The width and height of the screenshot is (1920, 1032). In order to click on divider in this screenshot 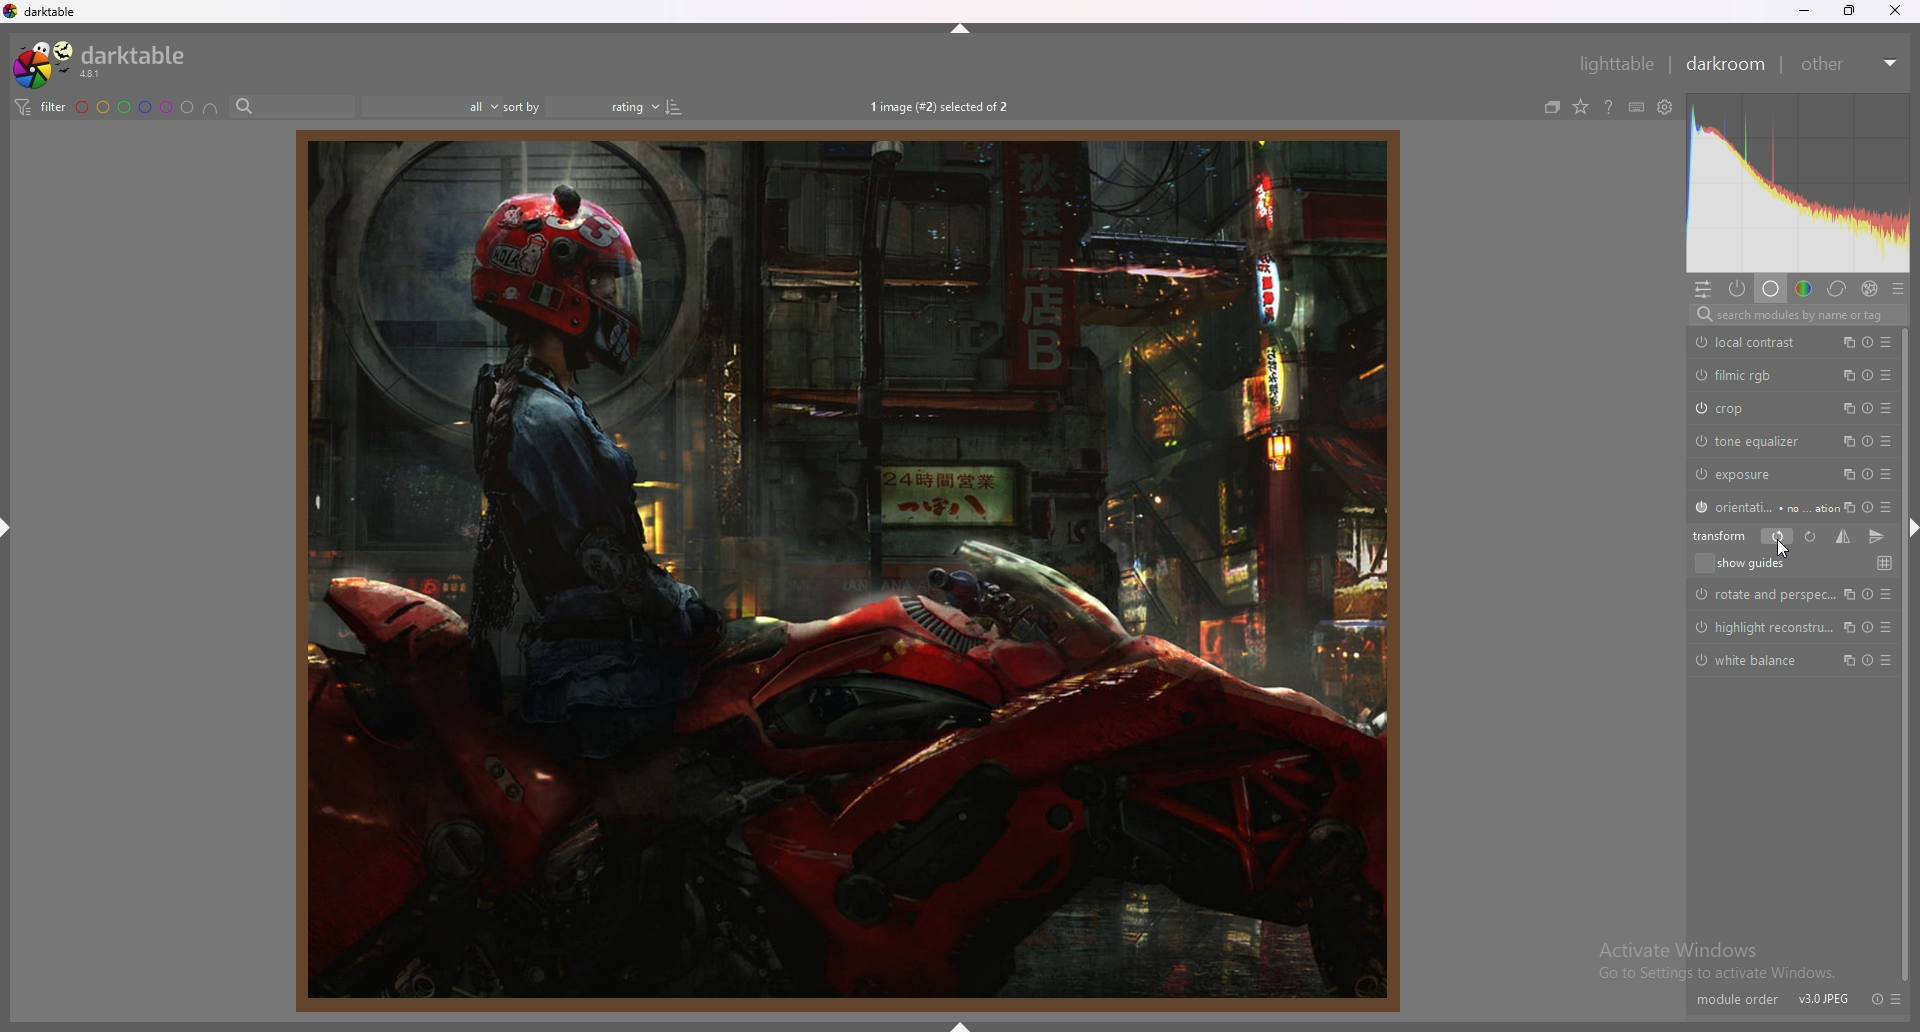, I will do `click(1670, 65)`.